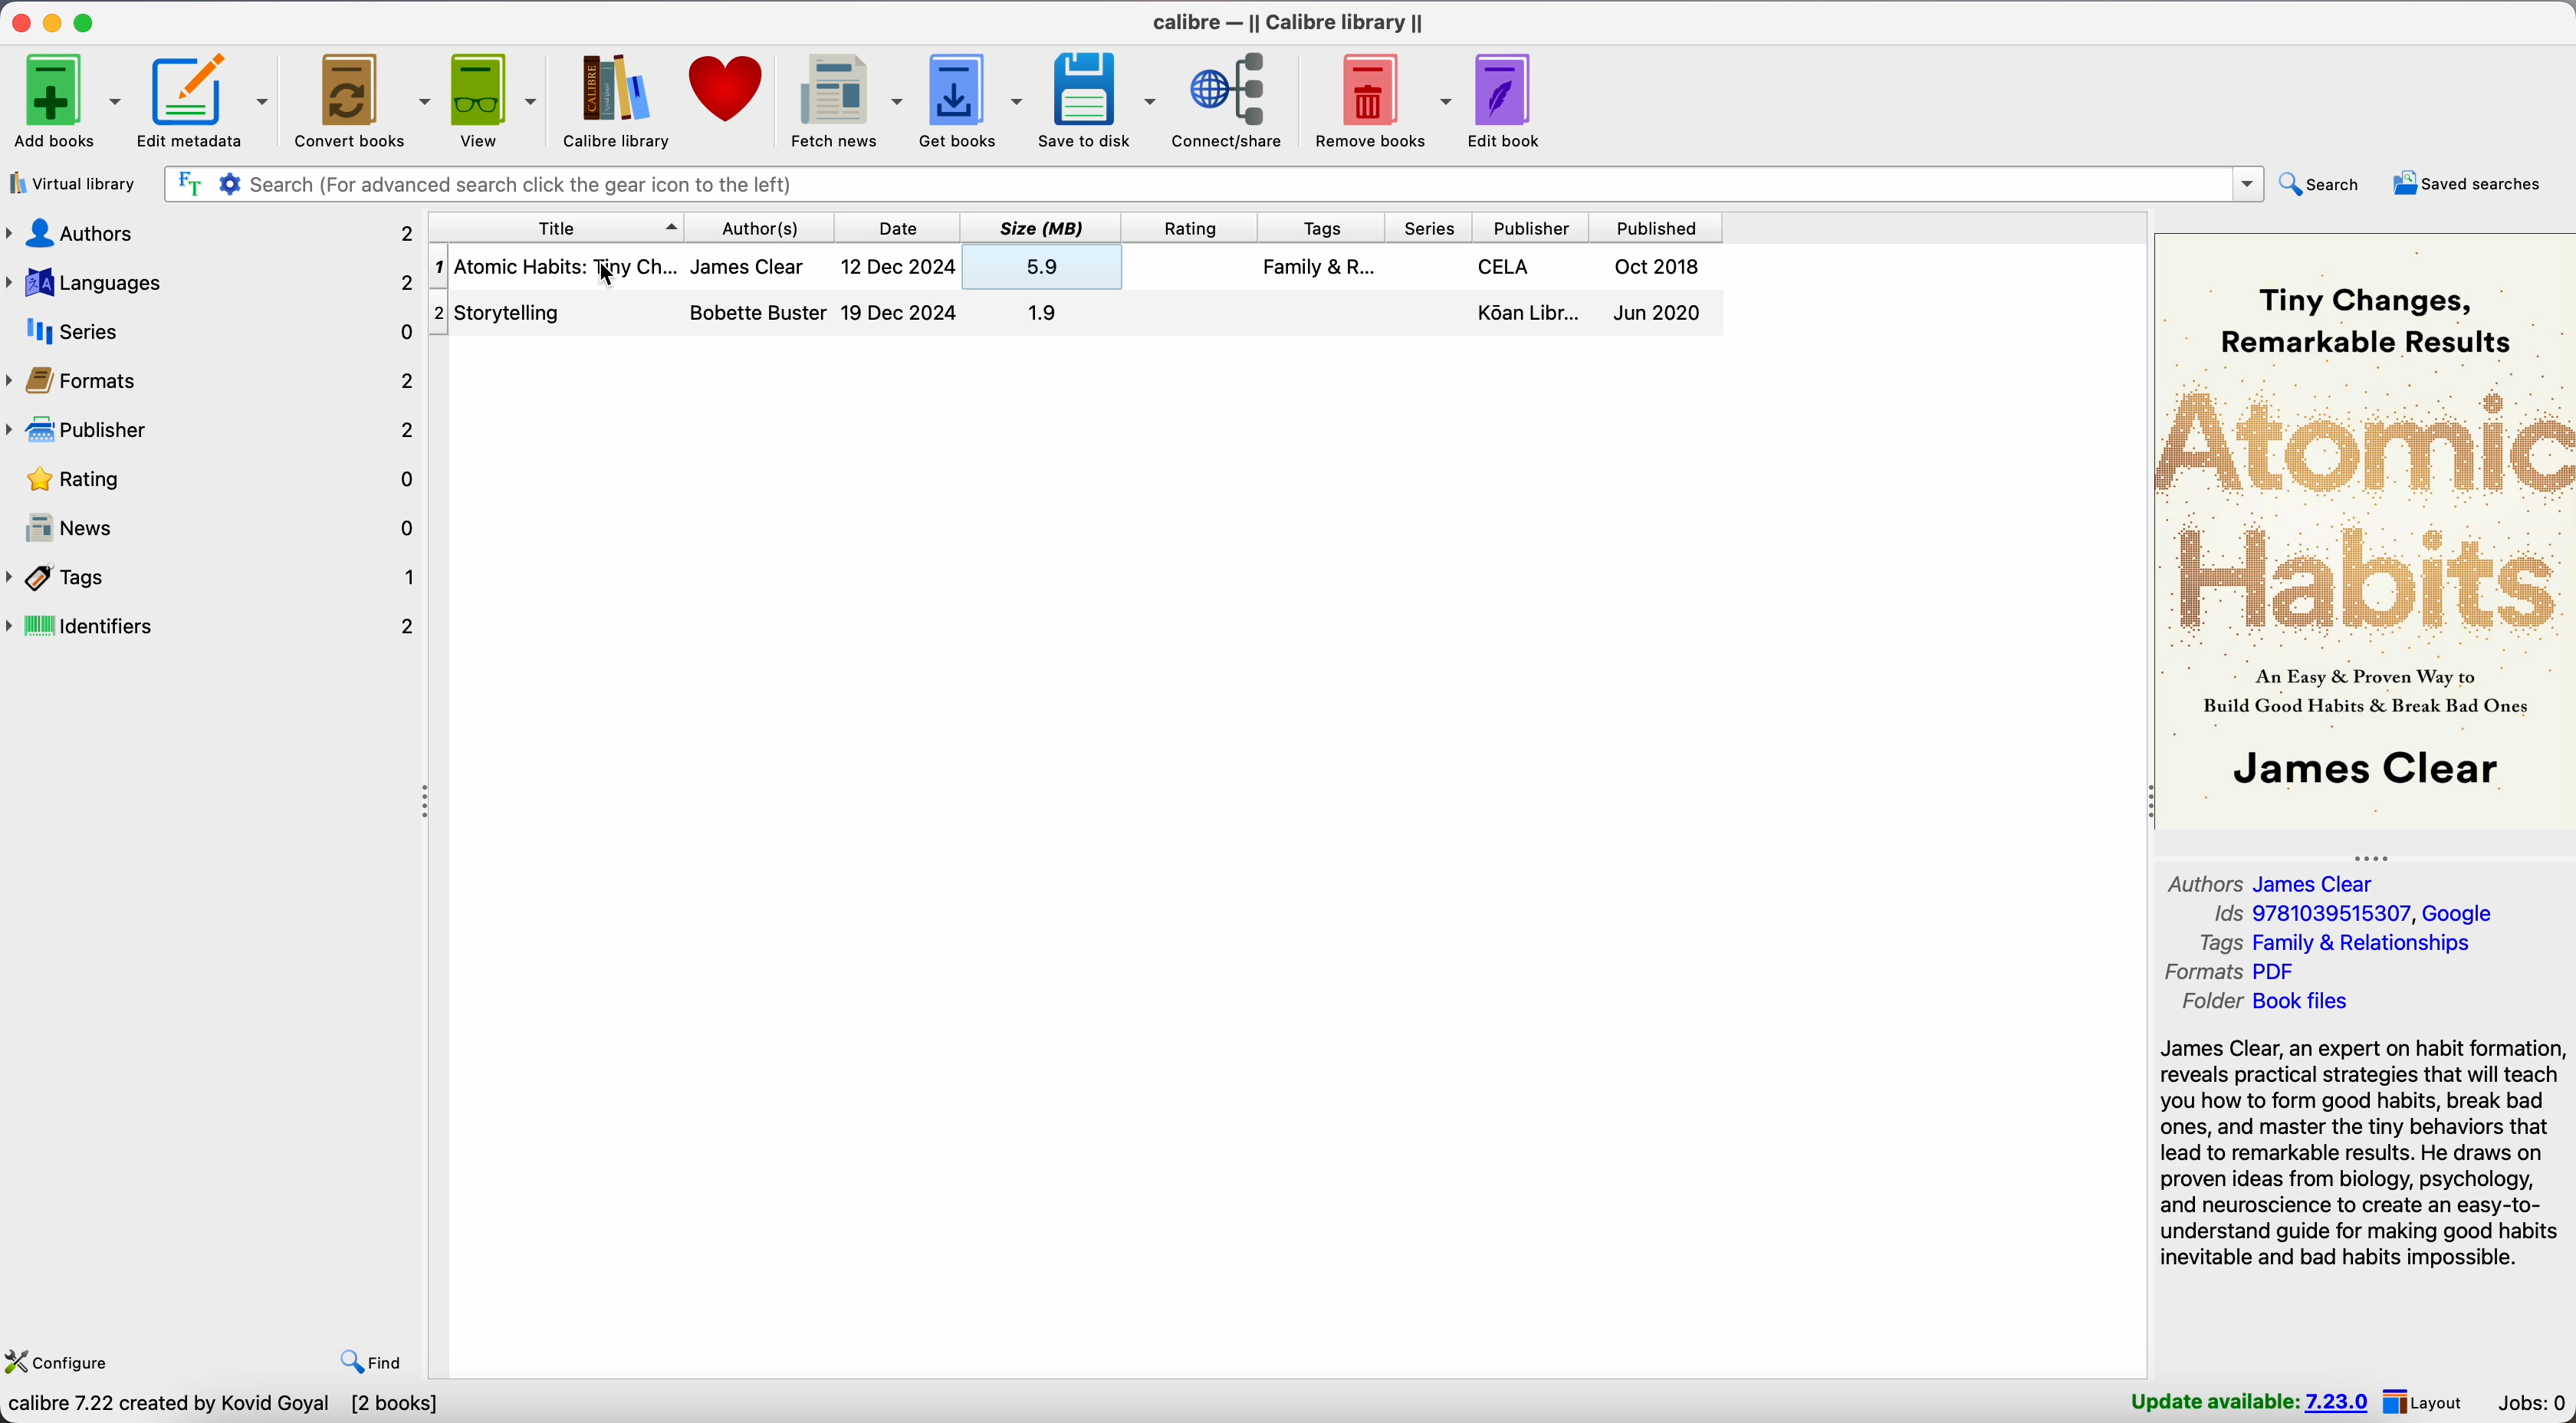 The image size is (2576, 1423). I want to click on configure, so click(60, 1358).